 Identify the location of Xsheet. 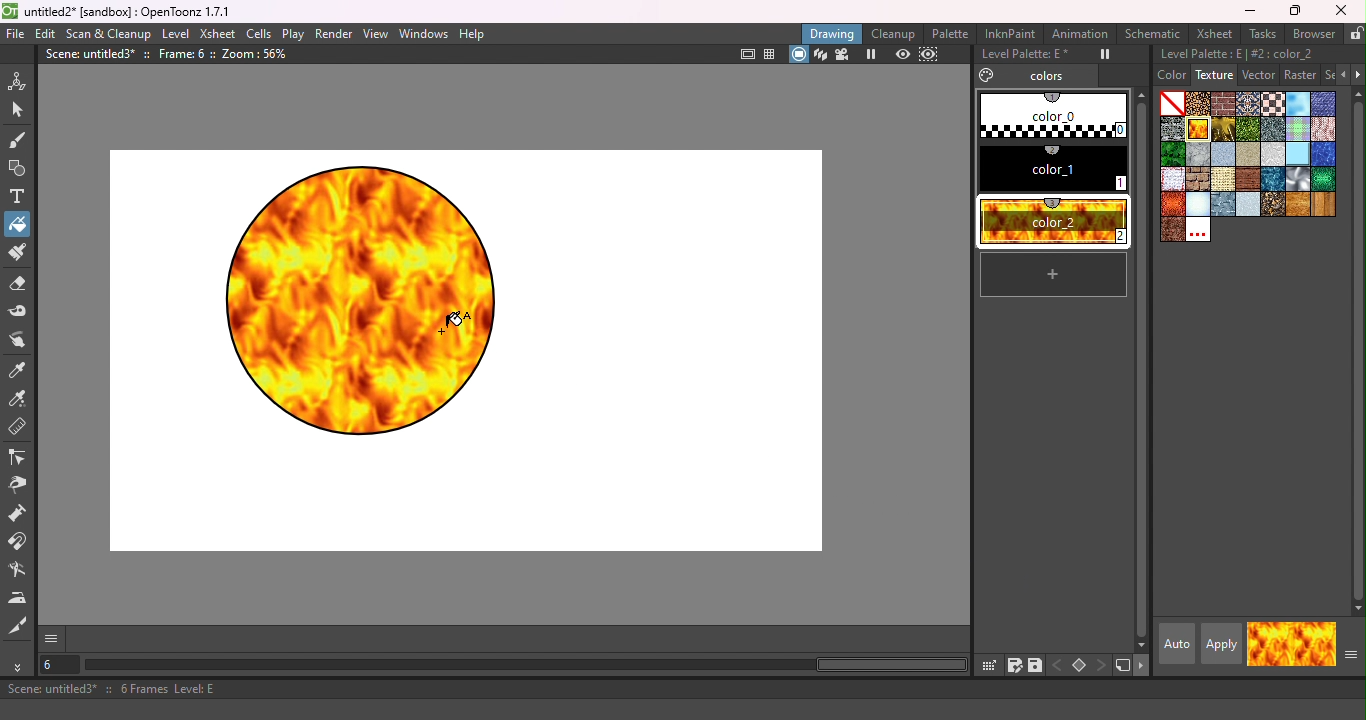
(218, 34).